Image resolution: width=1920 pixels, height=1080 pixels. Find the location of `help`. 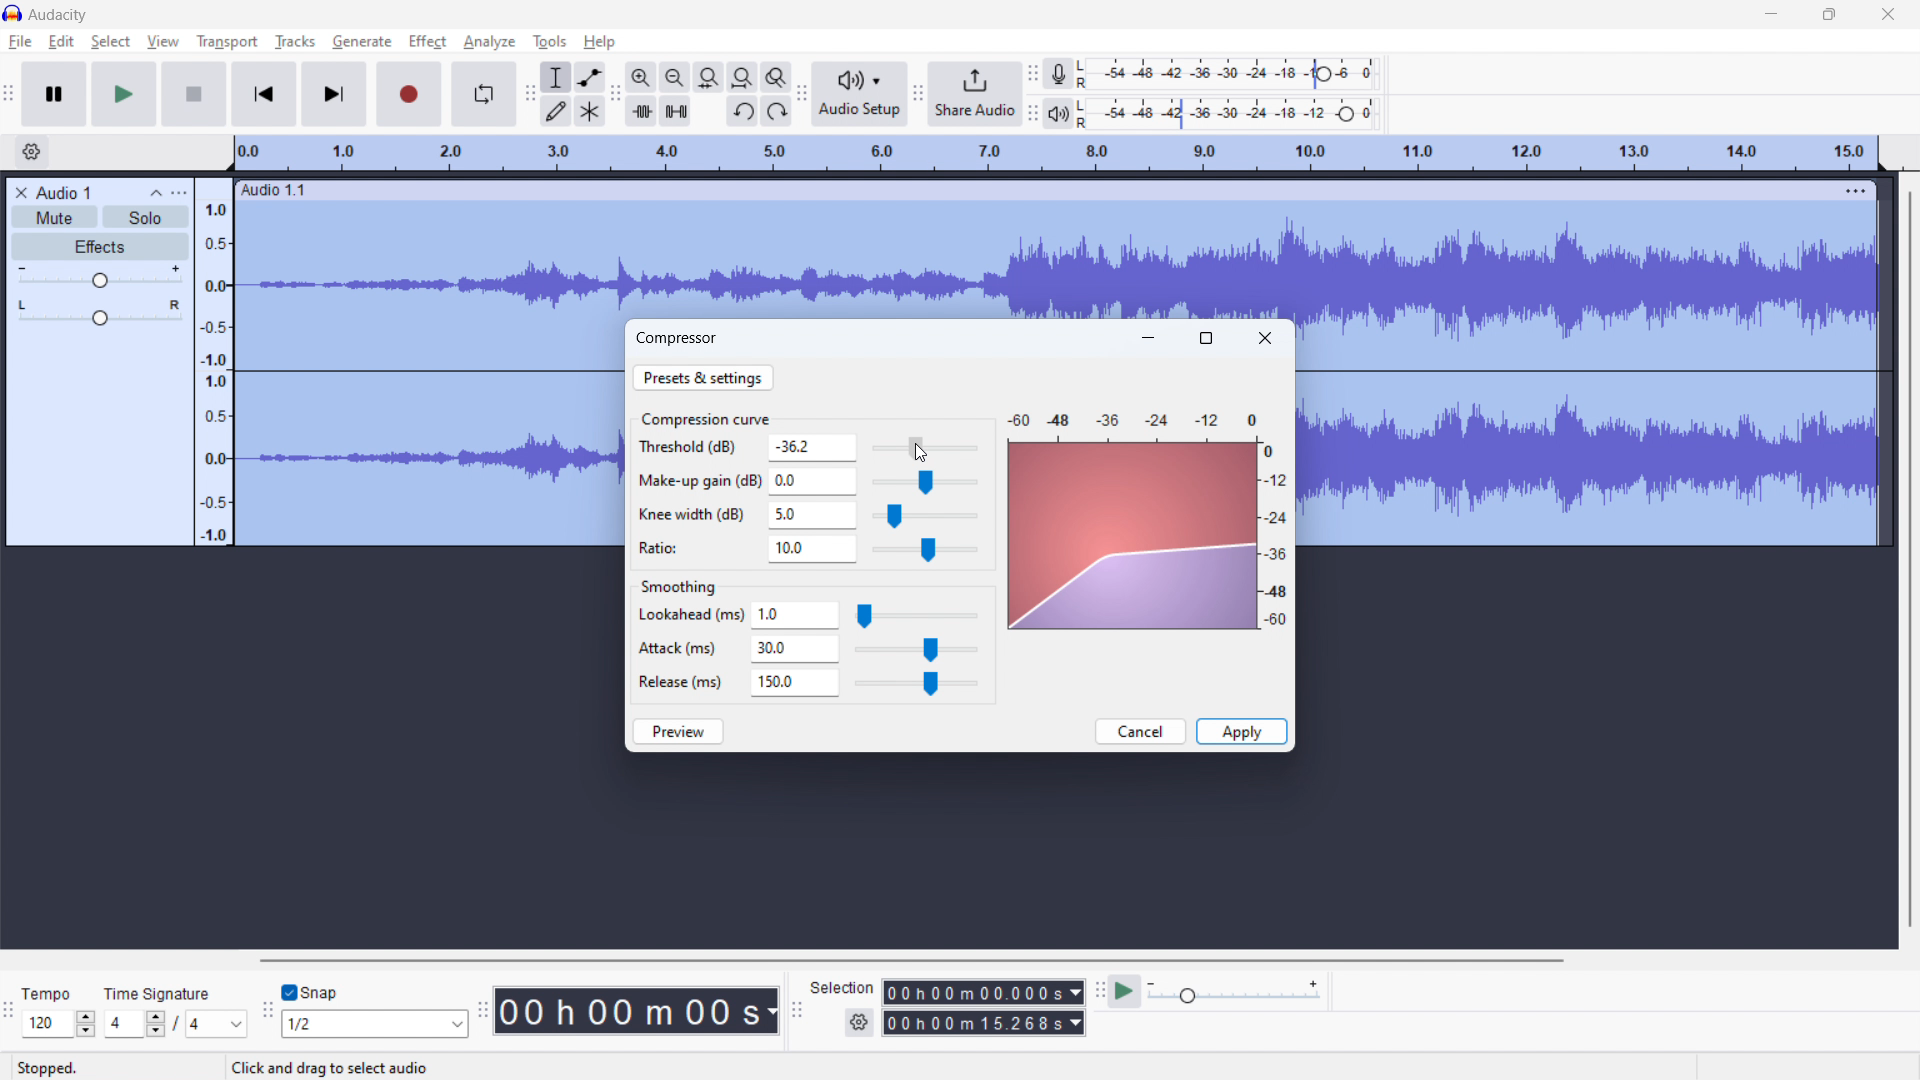

help is located at coordinates (600, 42).